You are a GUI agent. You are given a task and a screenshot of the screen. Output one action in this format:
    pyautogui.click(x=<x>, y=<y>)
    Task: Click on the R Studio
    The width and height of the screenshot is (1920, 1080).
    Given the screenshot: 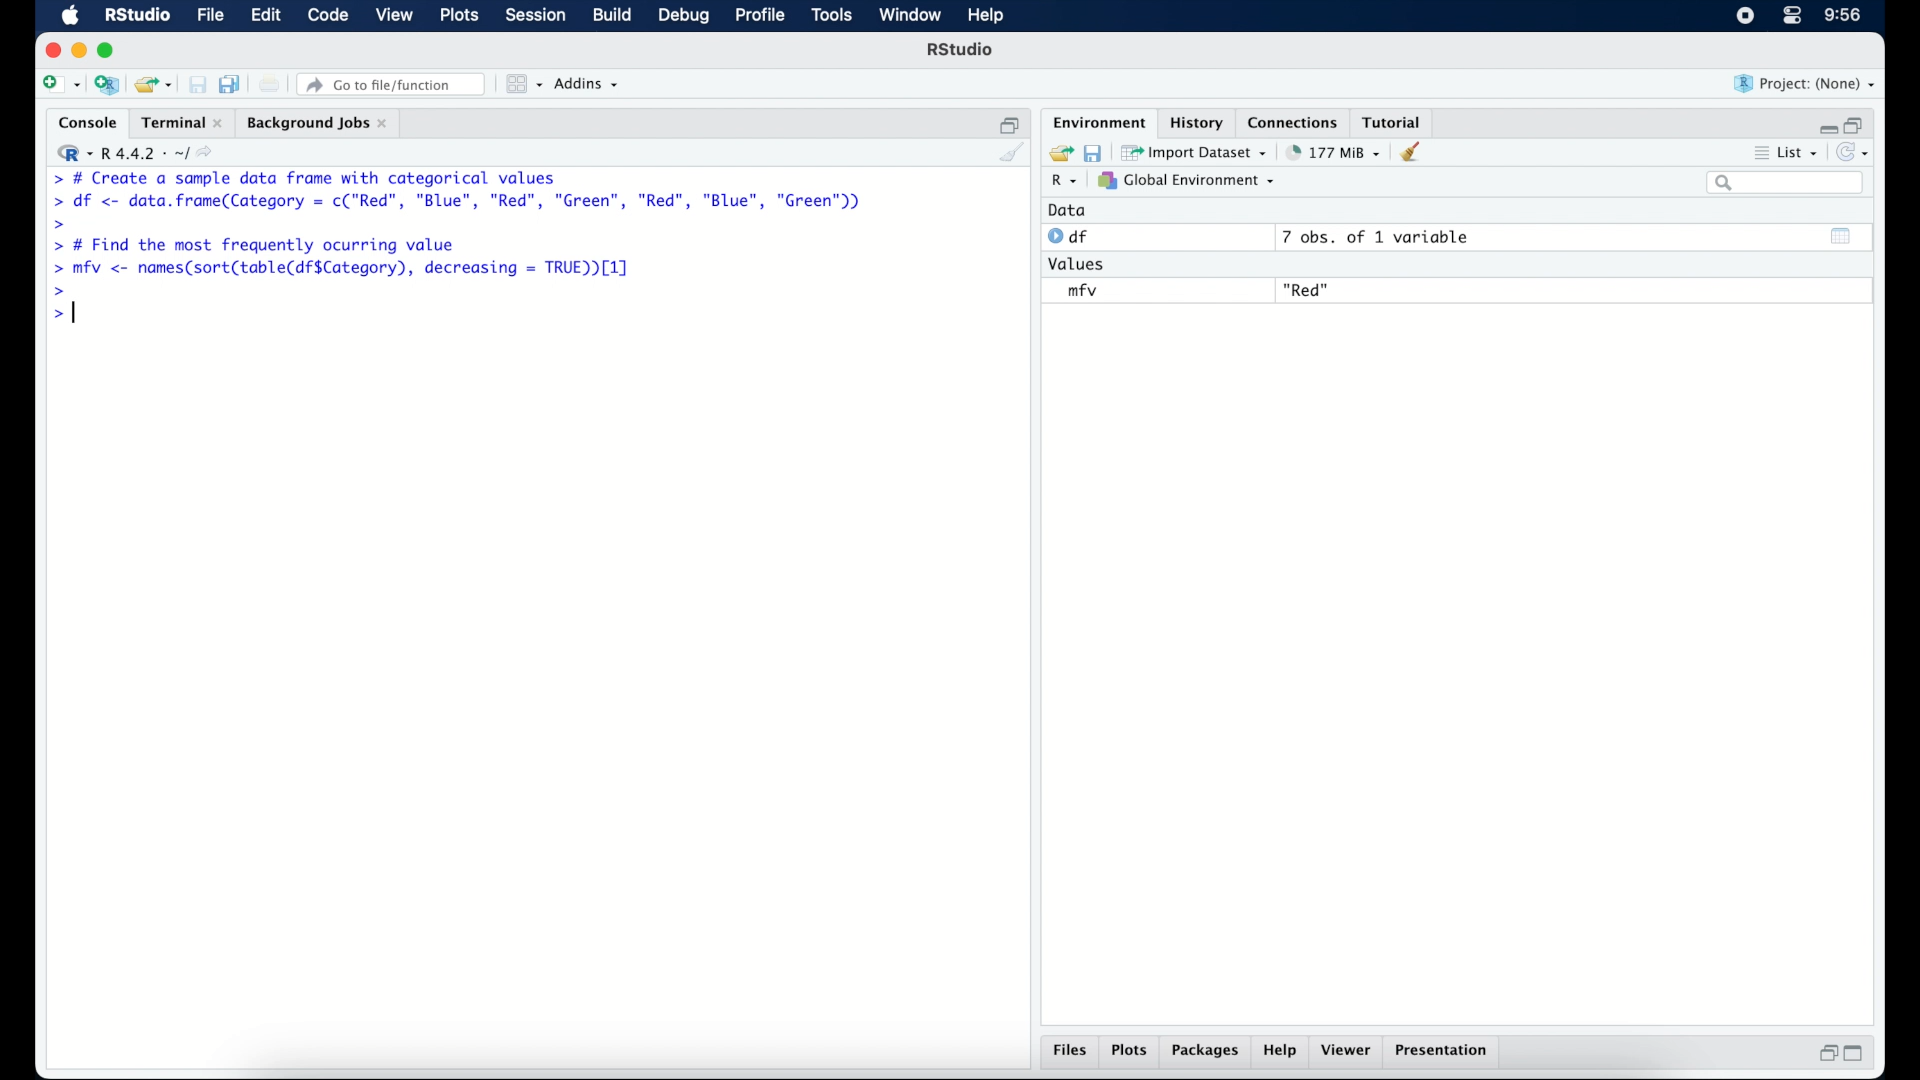 What is the action you would take?
    pyautogui.click(x=962, y=50)
    